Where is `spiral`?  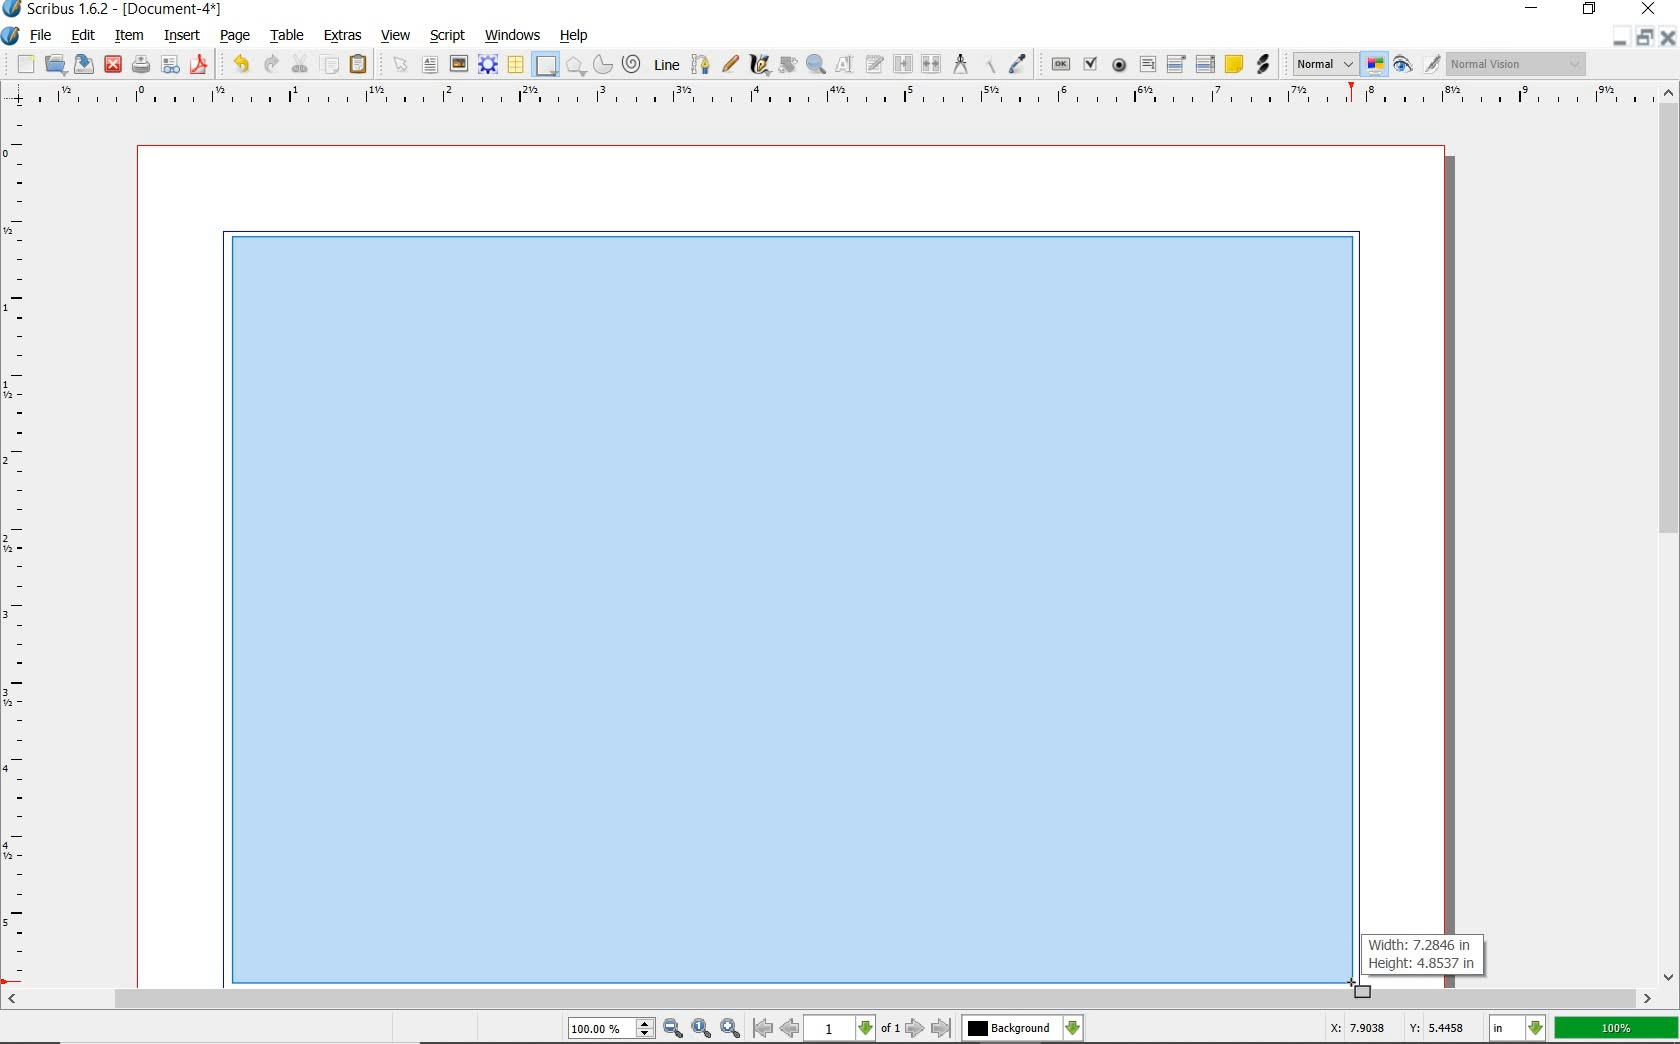 spiral is located at coordinates (633, 64).